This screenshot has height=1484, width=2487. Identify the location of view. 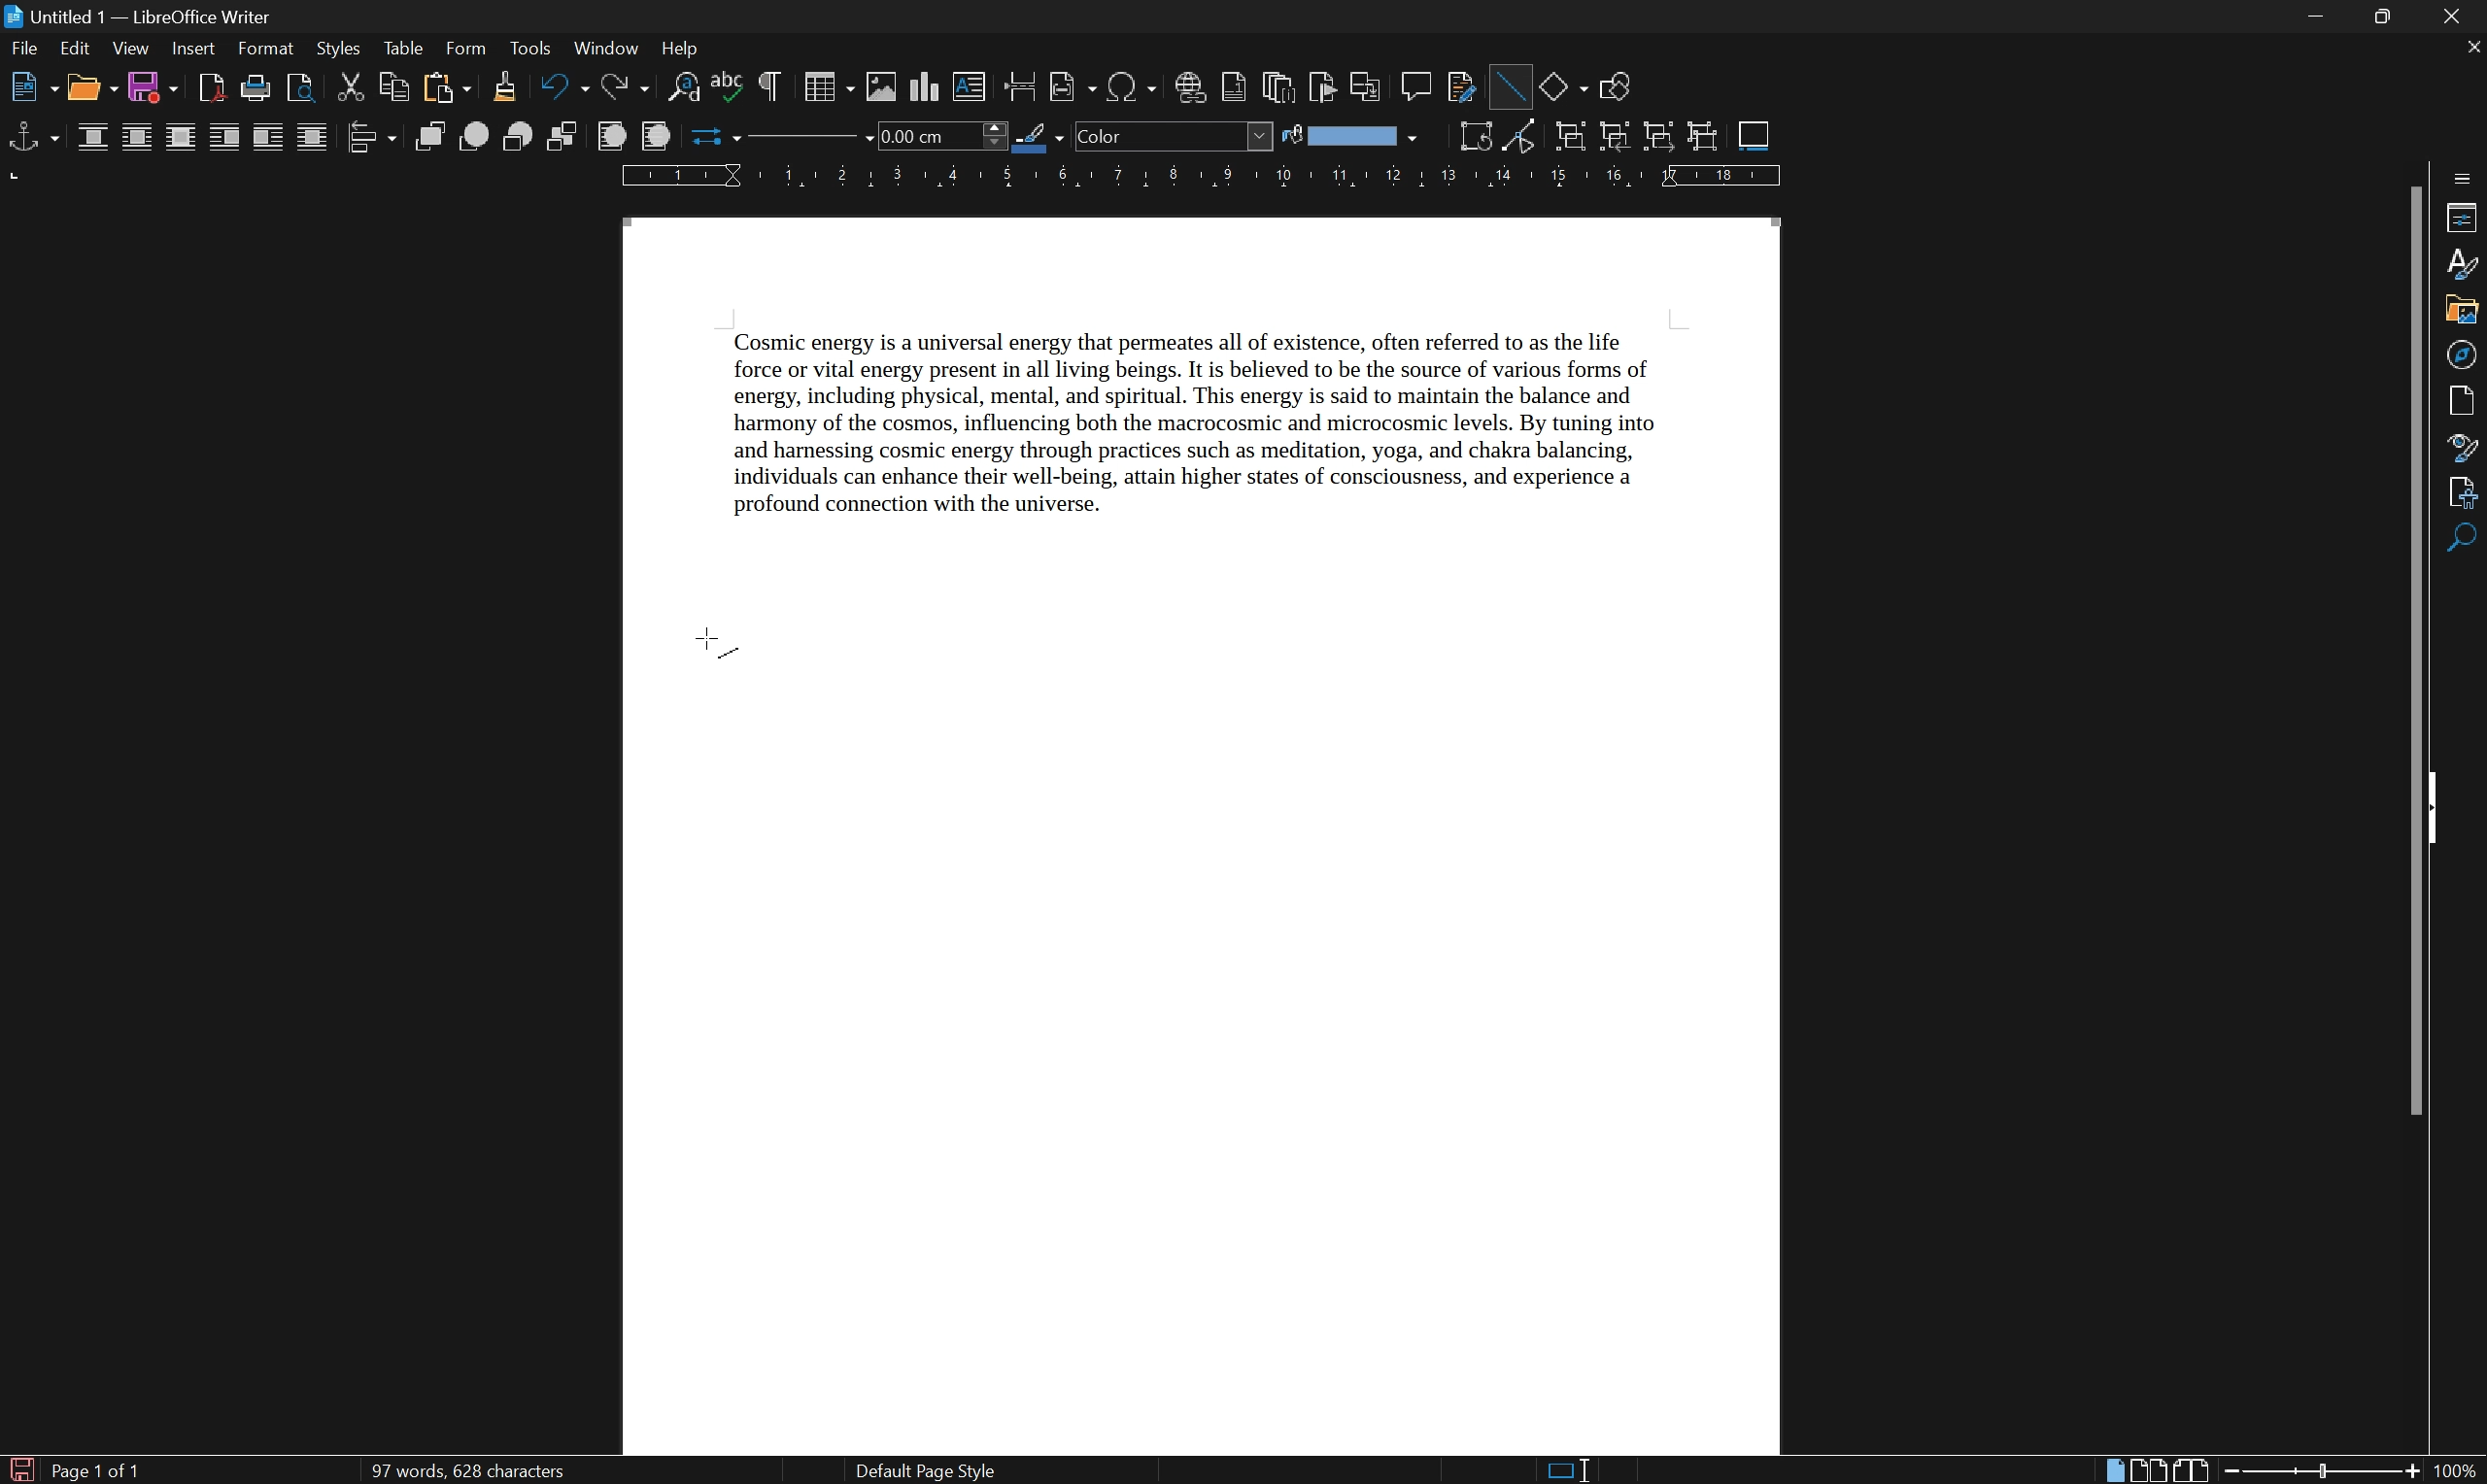
(130, 49).